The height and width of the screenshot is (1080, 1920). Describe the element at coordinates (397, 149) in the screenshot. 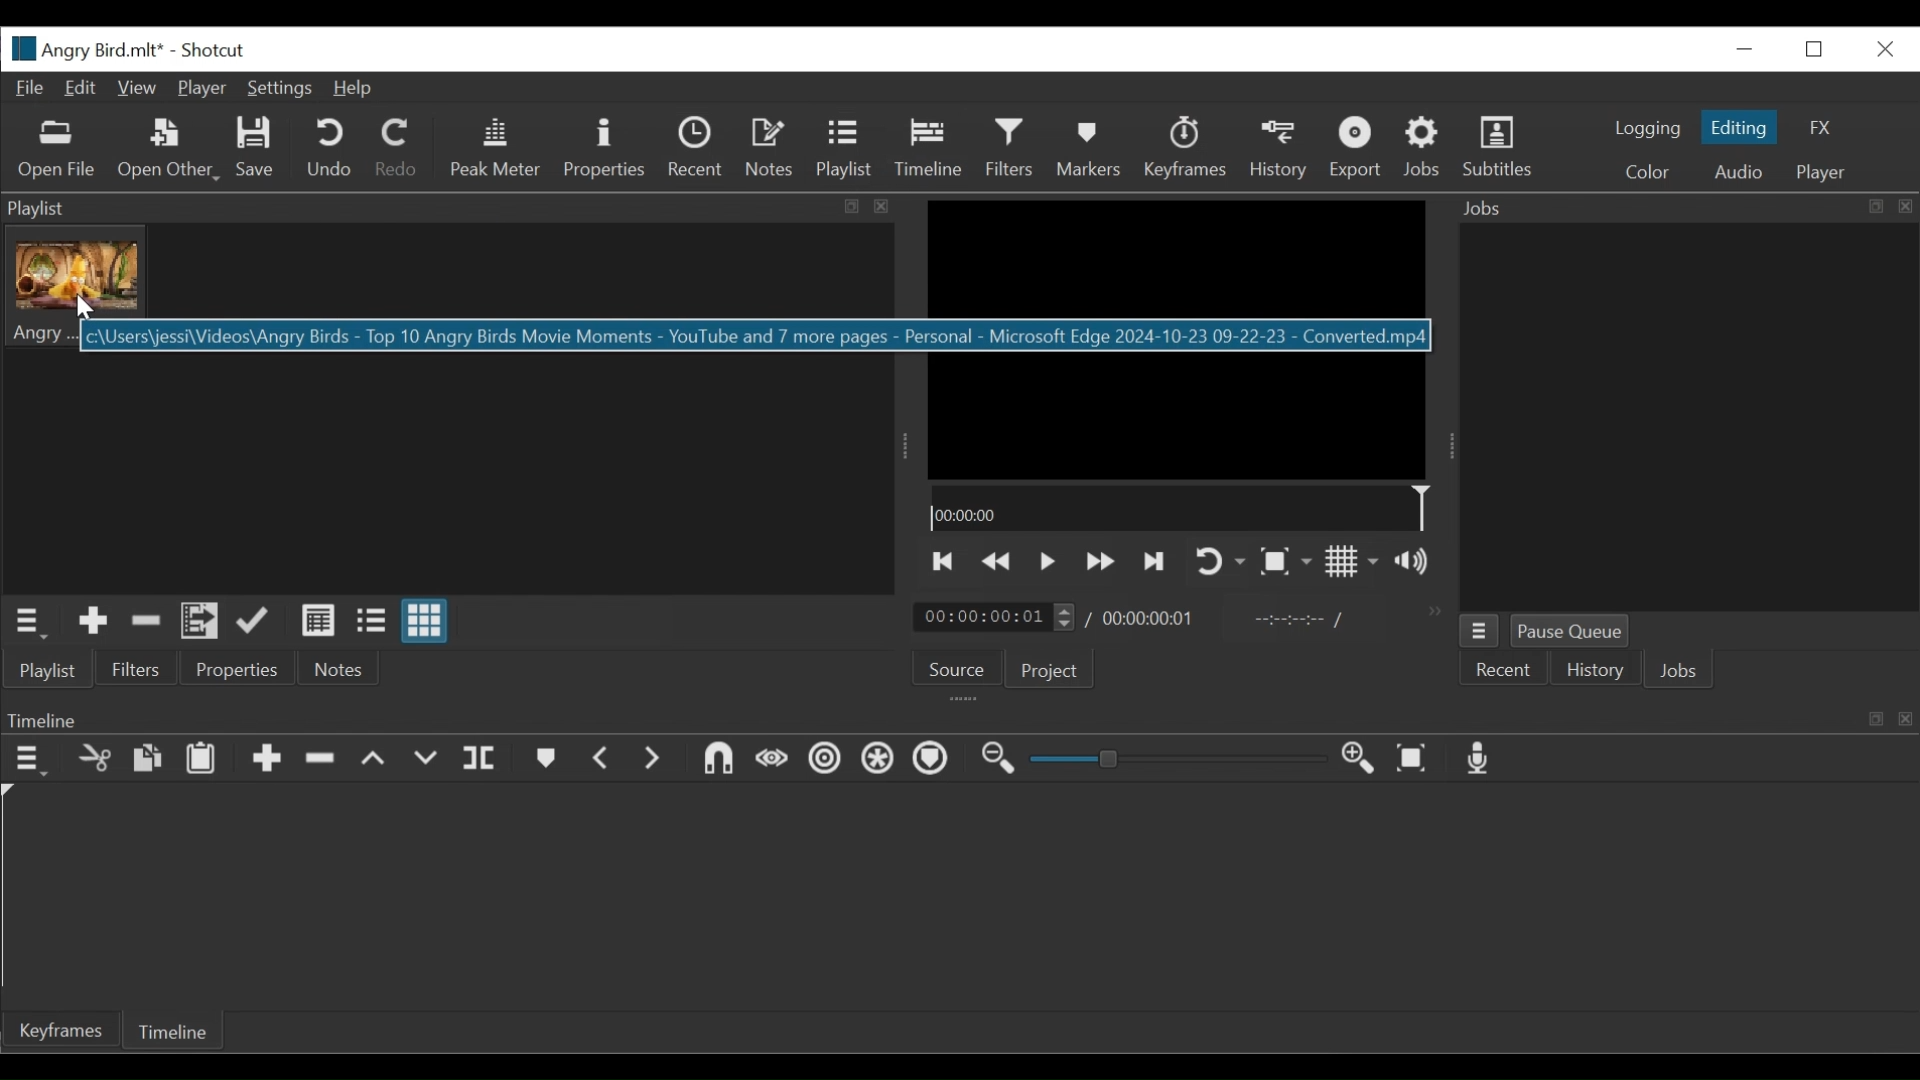

I see `Redo` at that location.